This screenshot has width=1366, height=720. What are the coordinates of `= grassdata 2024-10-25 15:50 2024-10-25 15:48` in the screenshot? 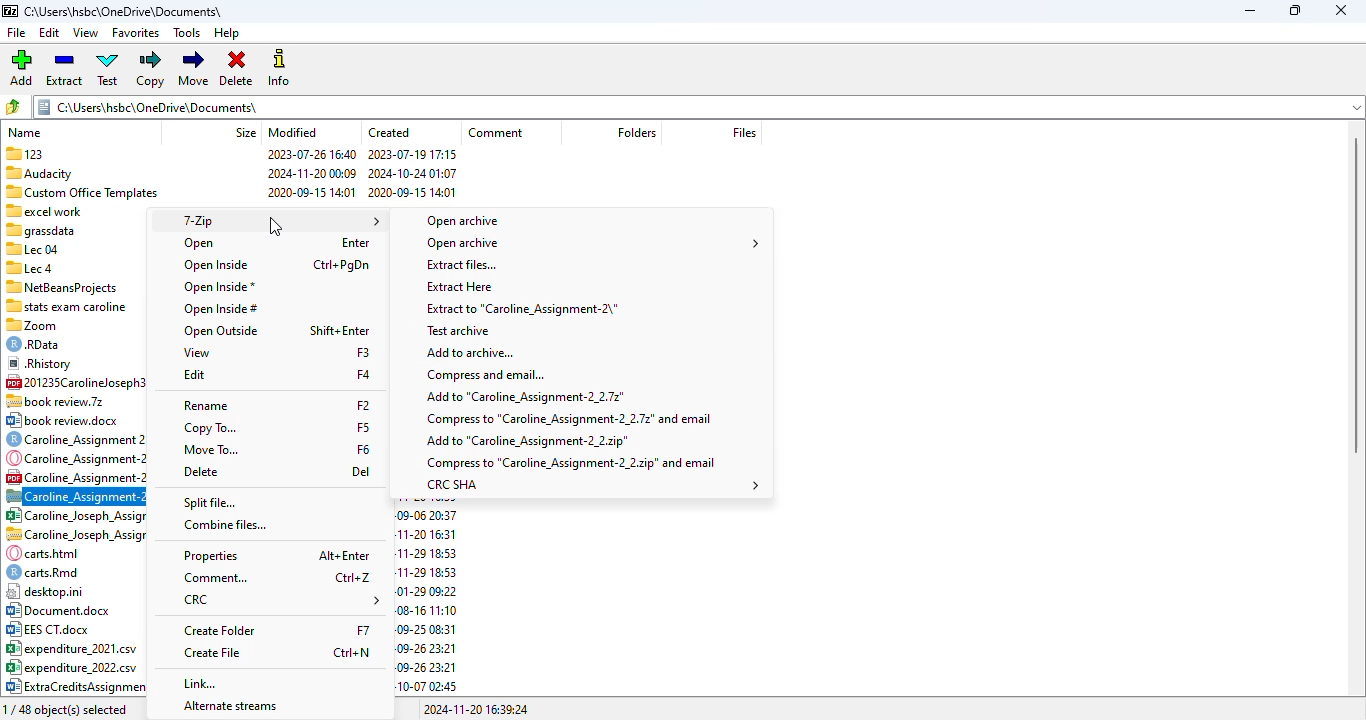 It's located at (69, 230).